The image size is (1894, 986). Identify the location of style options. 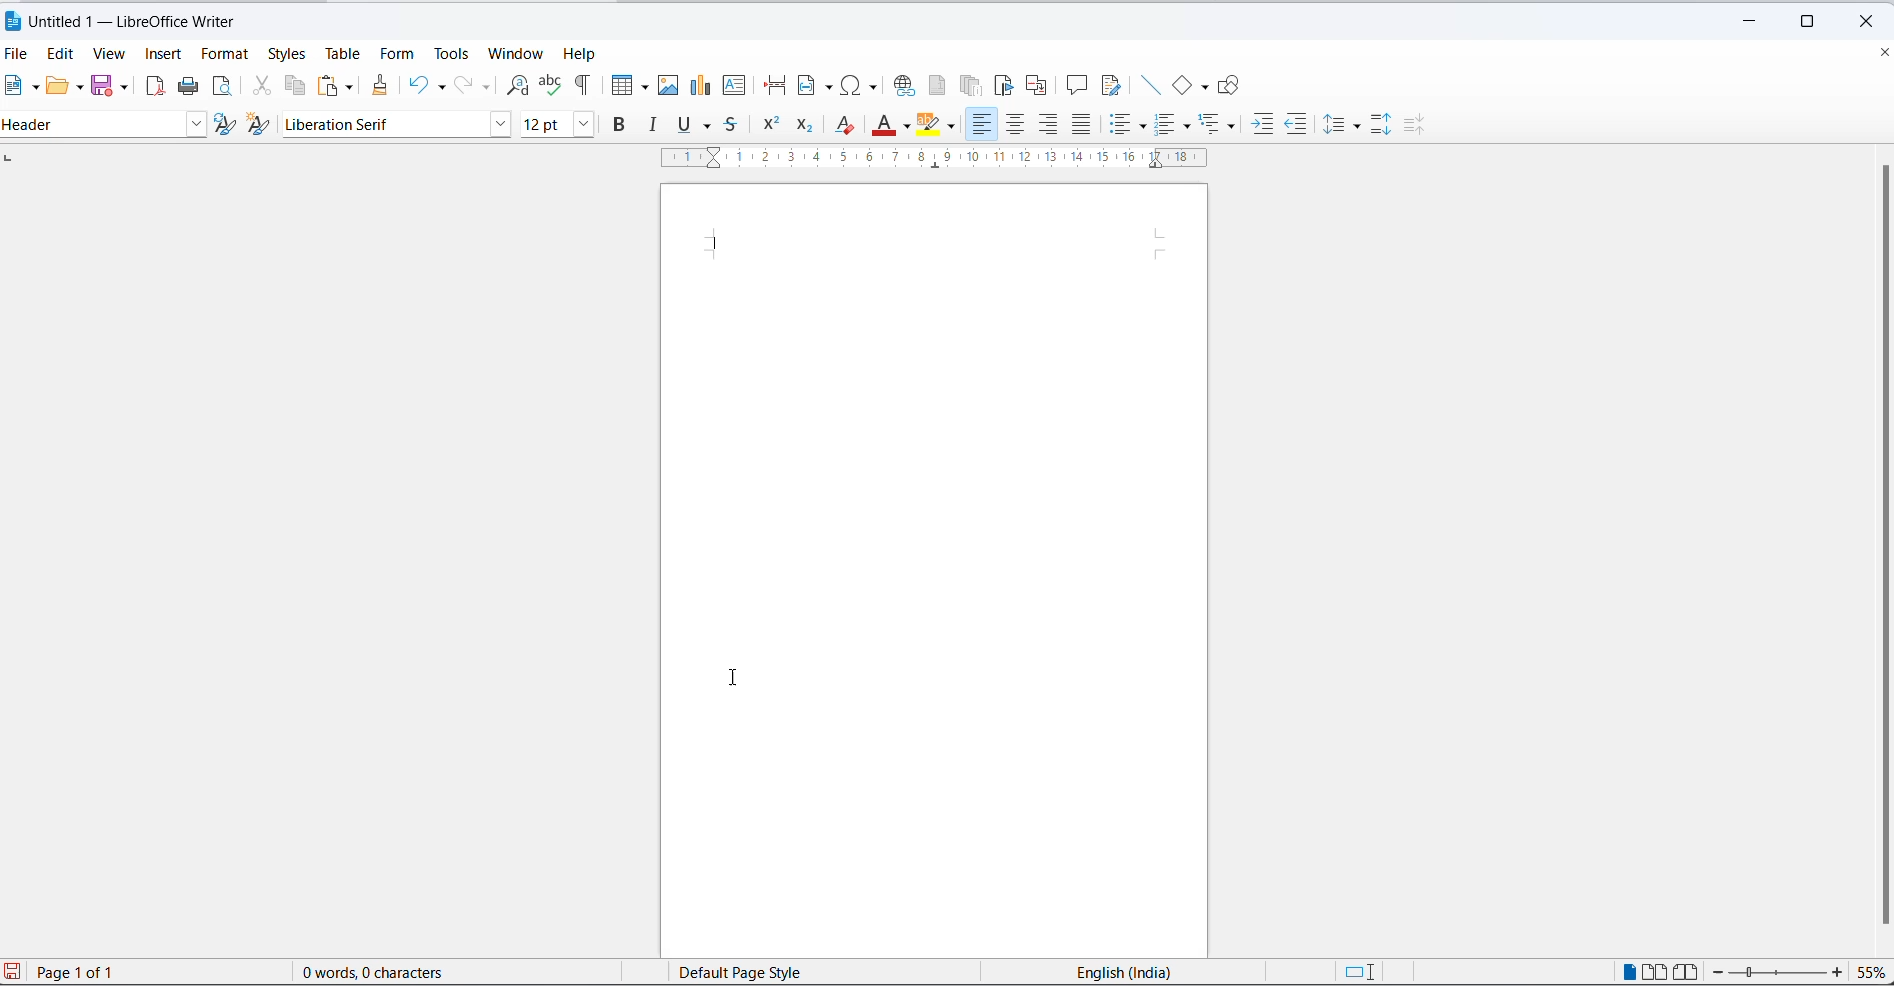
(200, 125).